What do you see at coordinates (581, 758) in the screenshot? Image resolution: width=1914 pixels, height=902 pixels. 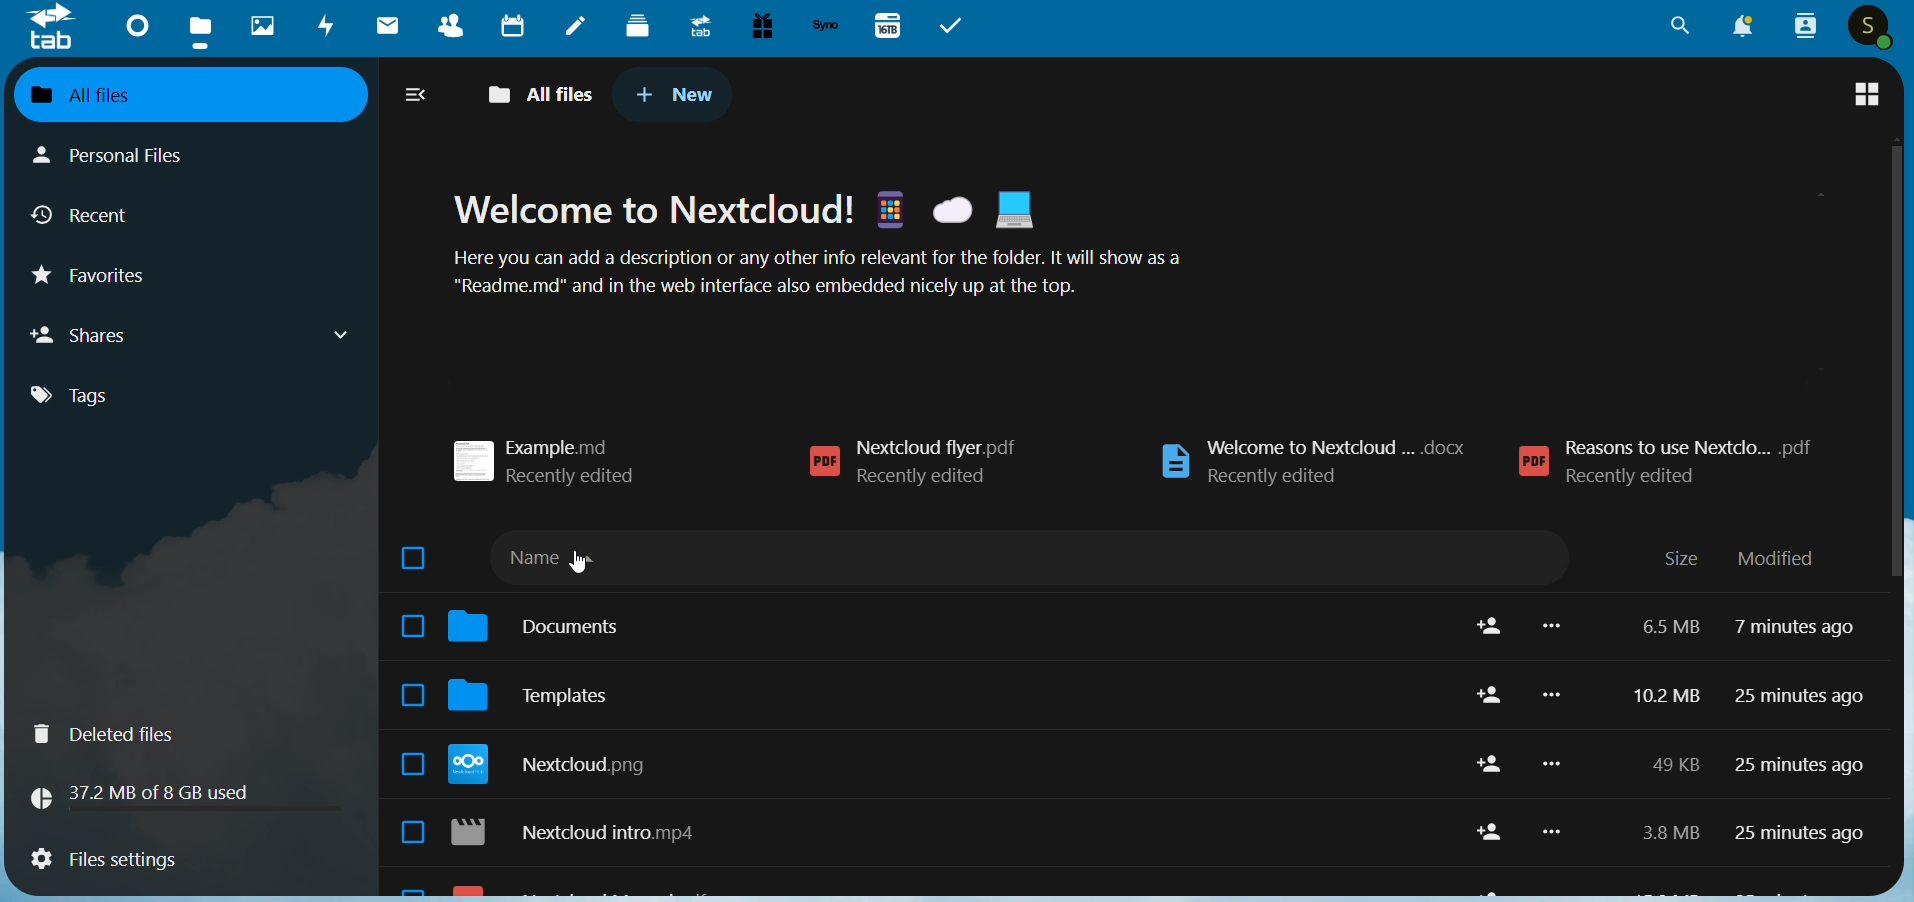 I see `templates credits.md` at bounding box center [581, 758].